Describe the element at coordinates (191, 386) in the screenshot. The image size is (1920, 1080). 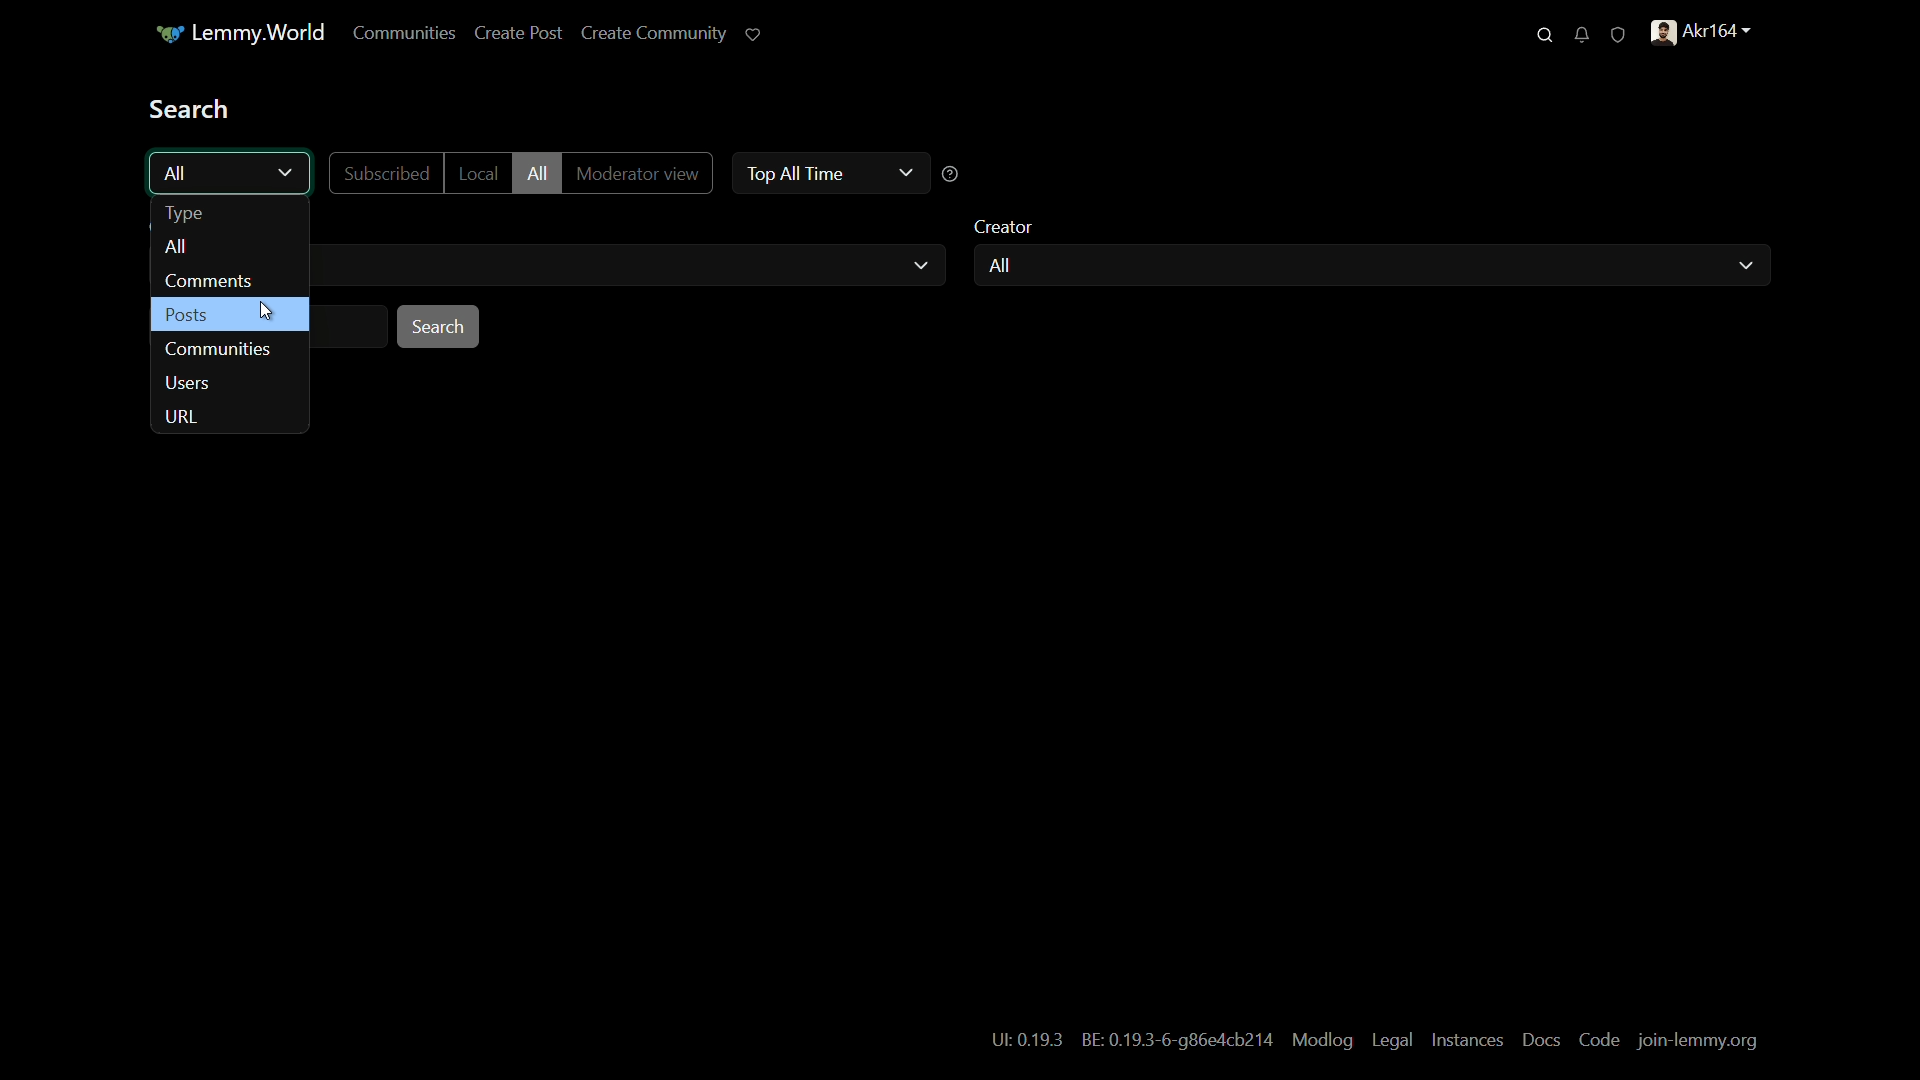
I see `users` at that location.